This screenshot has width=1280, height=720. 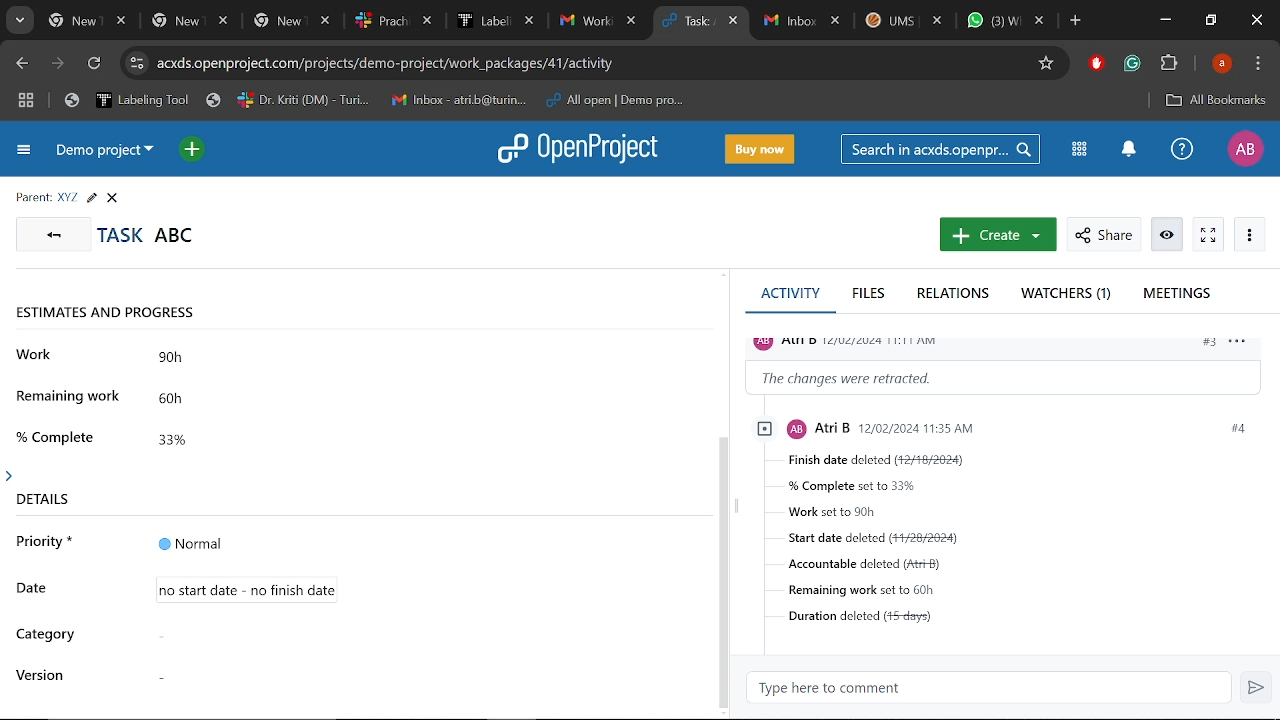 I want to click on Share, so click(x=1103, y=235).